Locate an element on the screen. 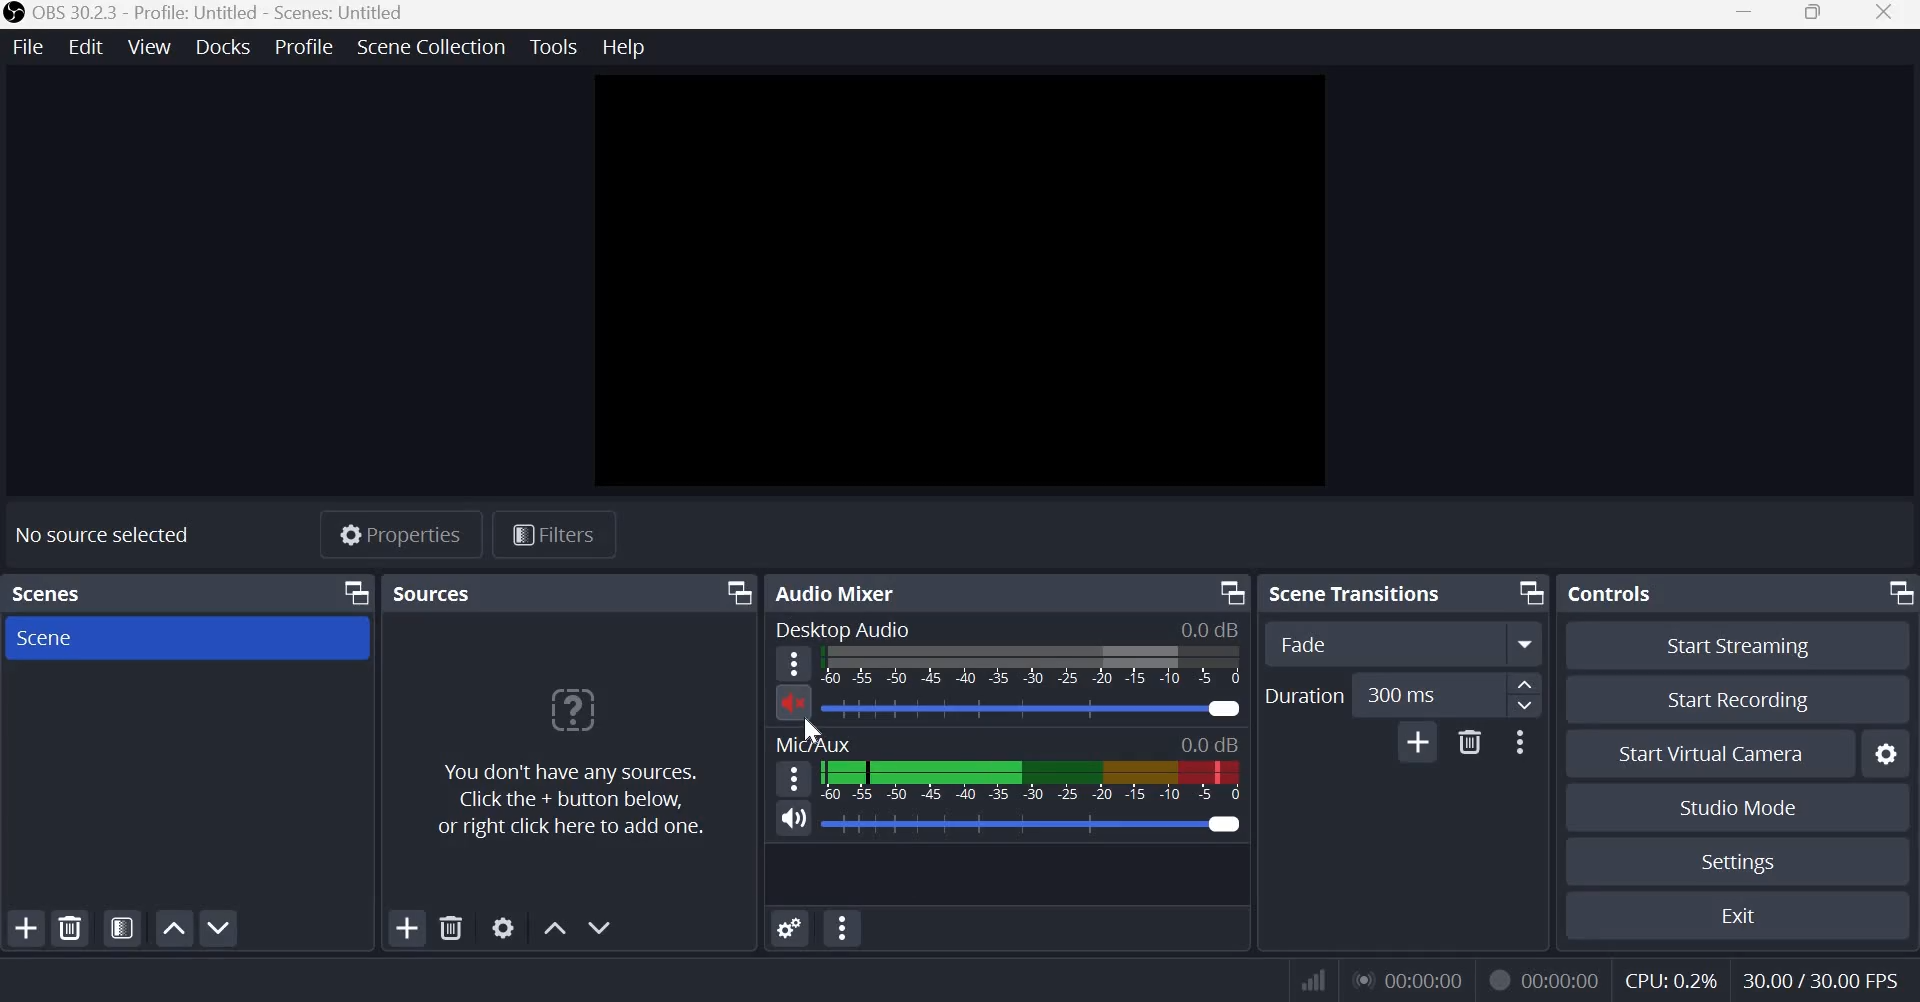 The width and height of the screenshot is (1920, 1002). Add source(s) is located at coordinates (409, 928).